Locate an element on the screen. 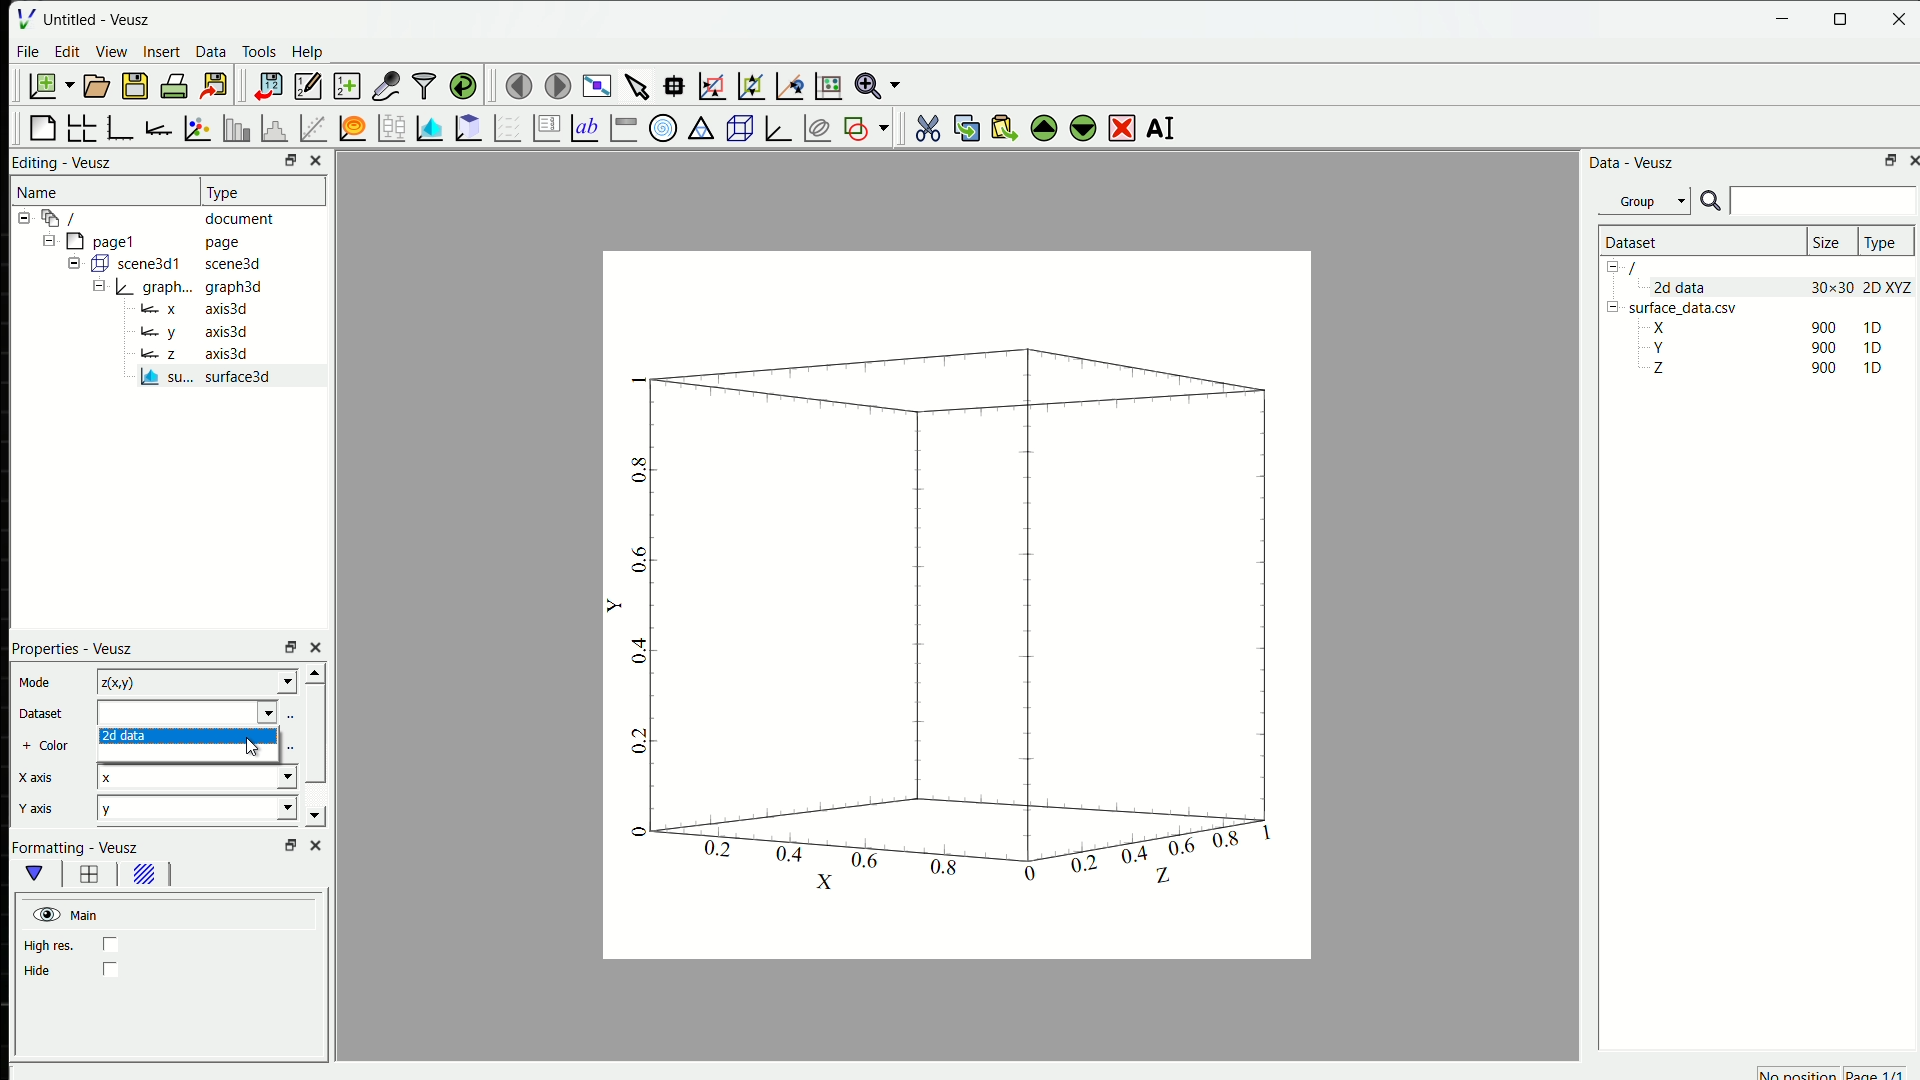  X 900 1D is located at coordinates (1761, 327).